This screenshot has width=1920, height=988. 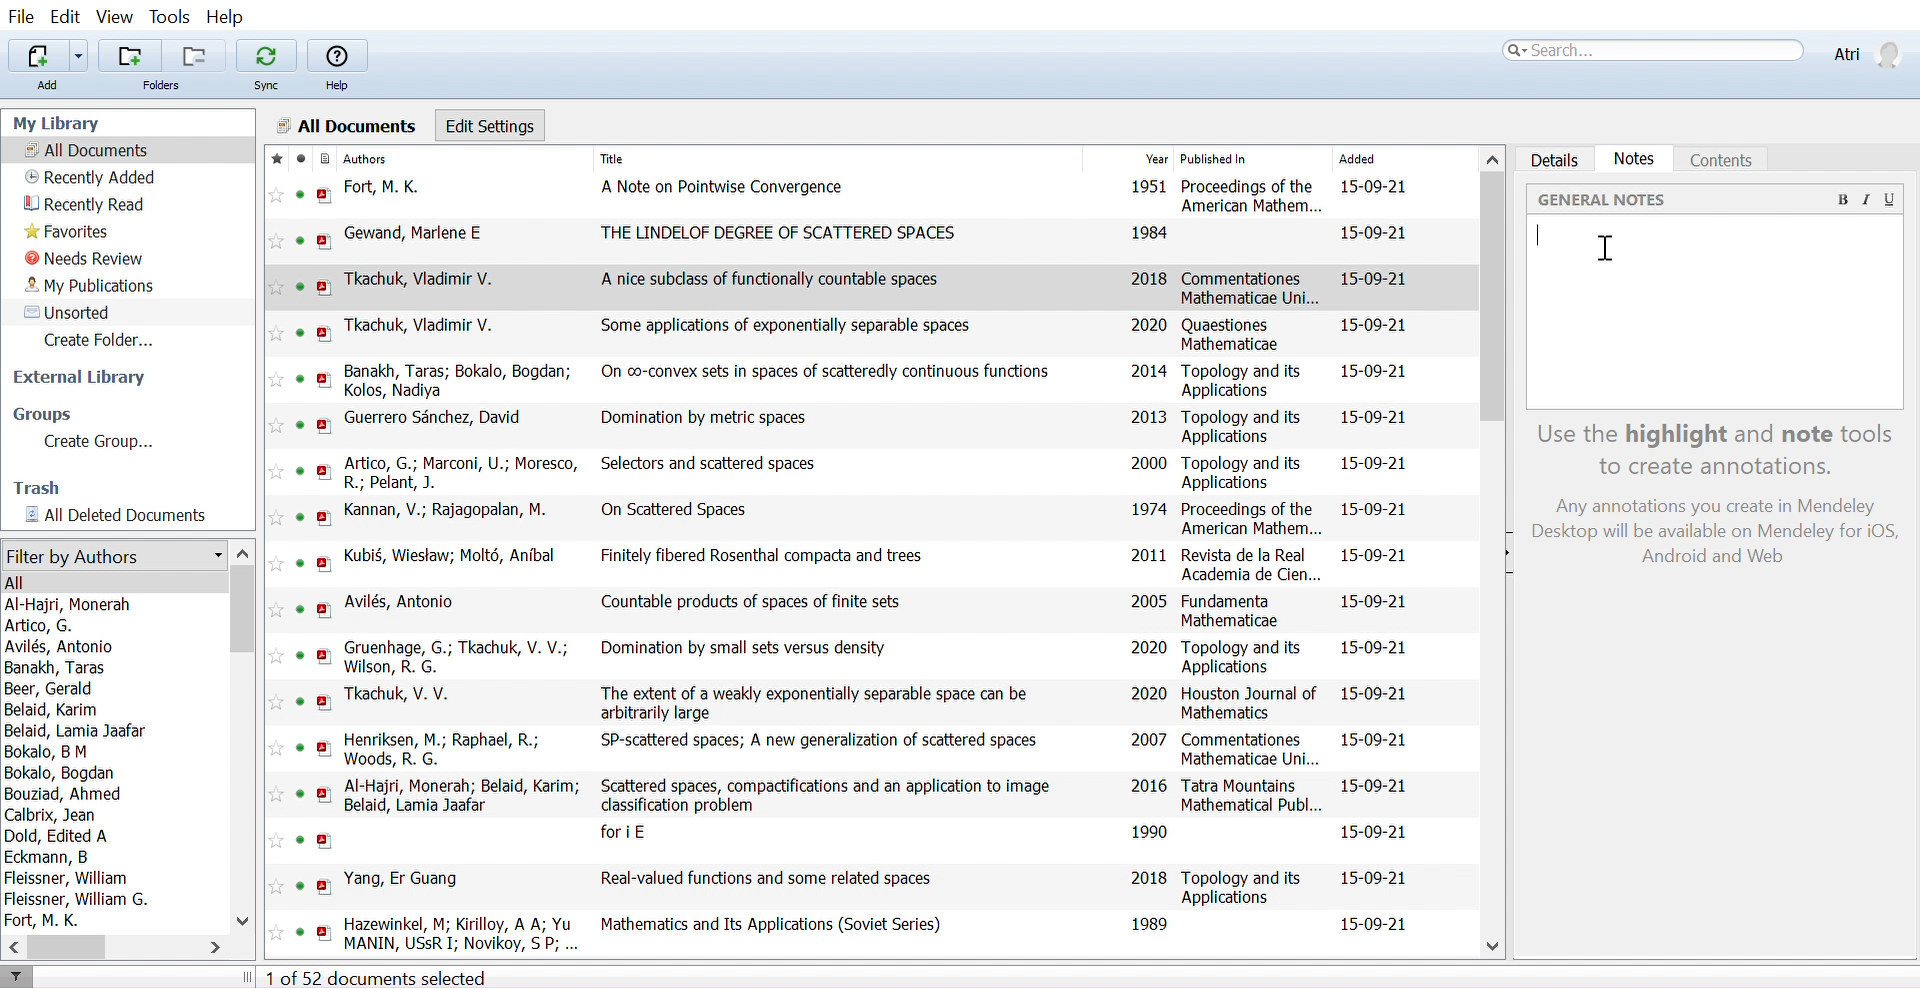 I want to click on Banakh, Taras; Bokalo, Bogdan; Kolos, Nadiya, so click(x=459, y=380).